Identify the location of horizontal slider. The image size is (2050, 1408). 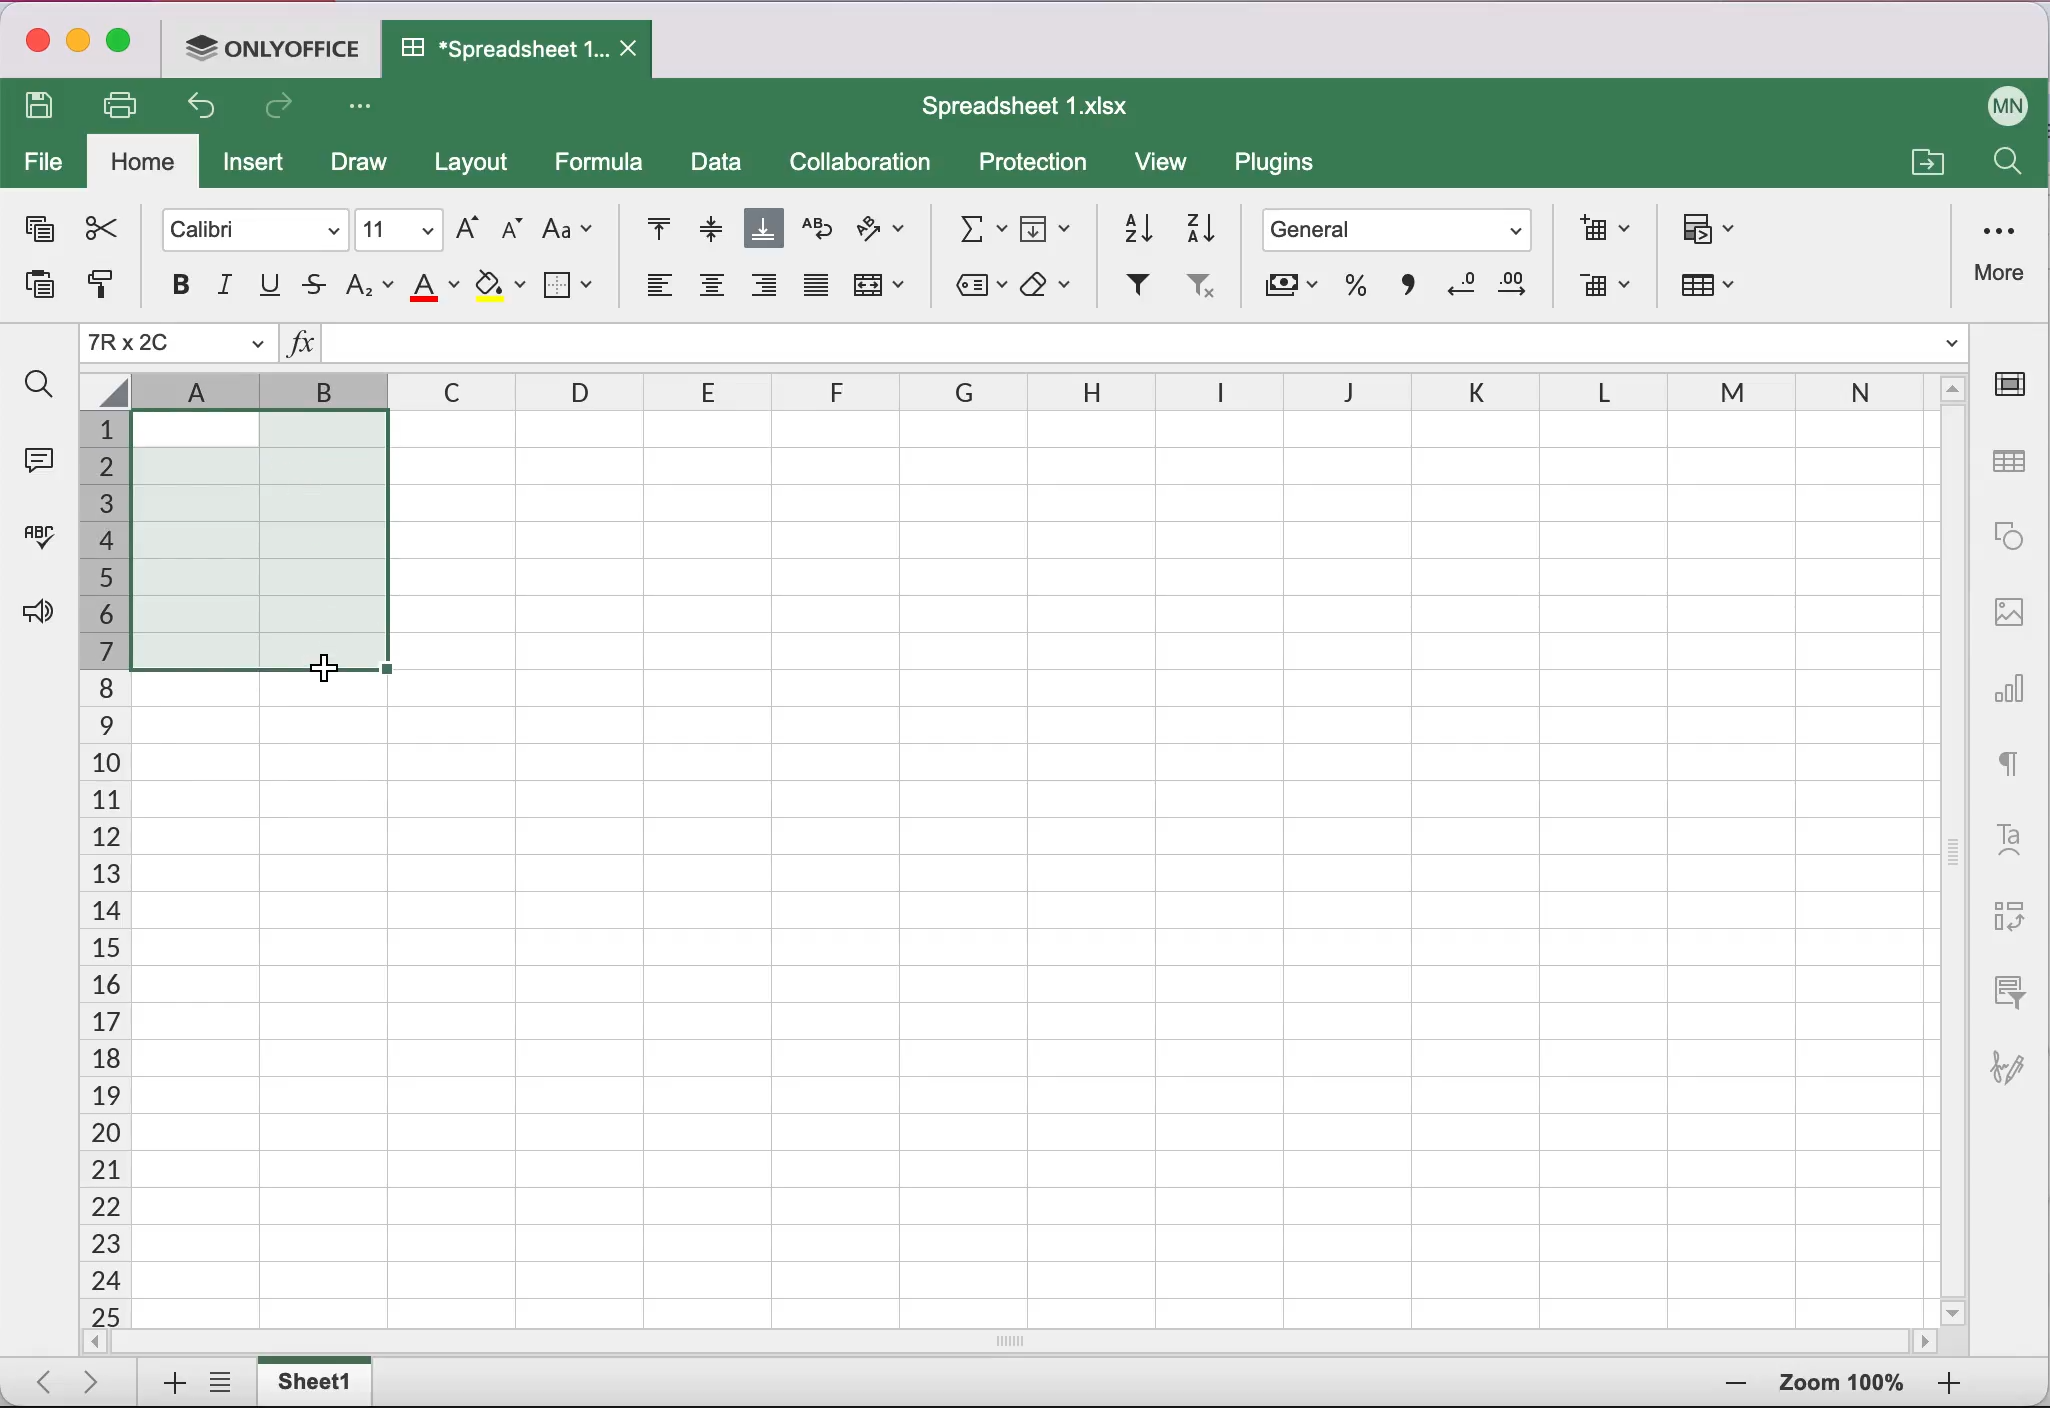
(1034, 1341).